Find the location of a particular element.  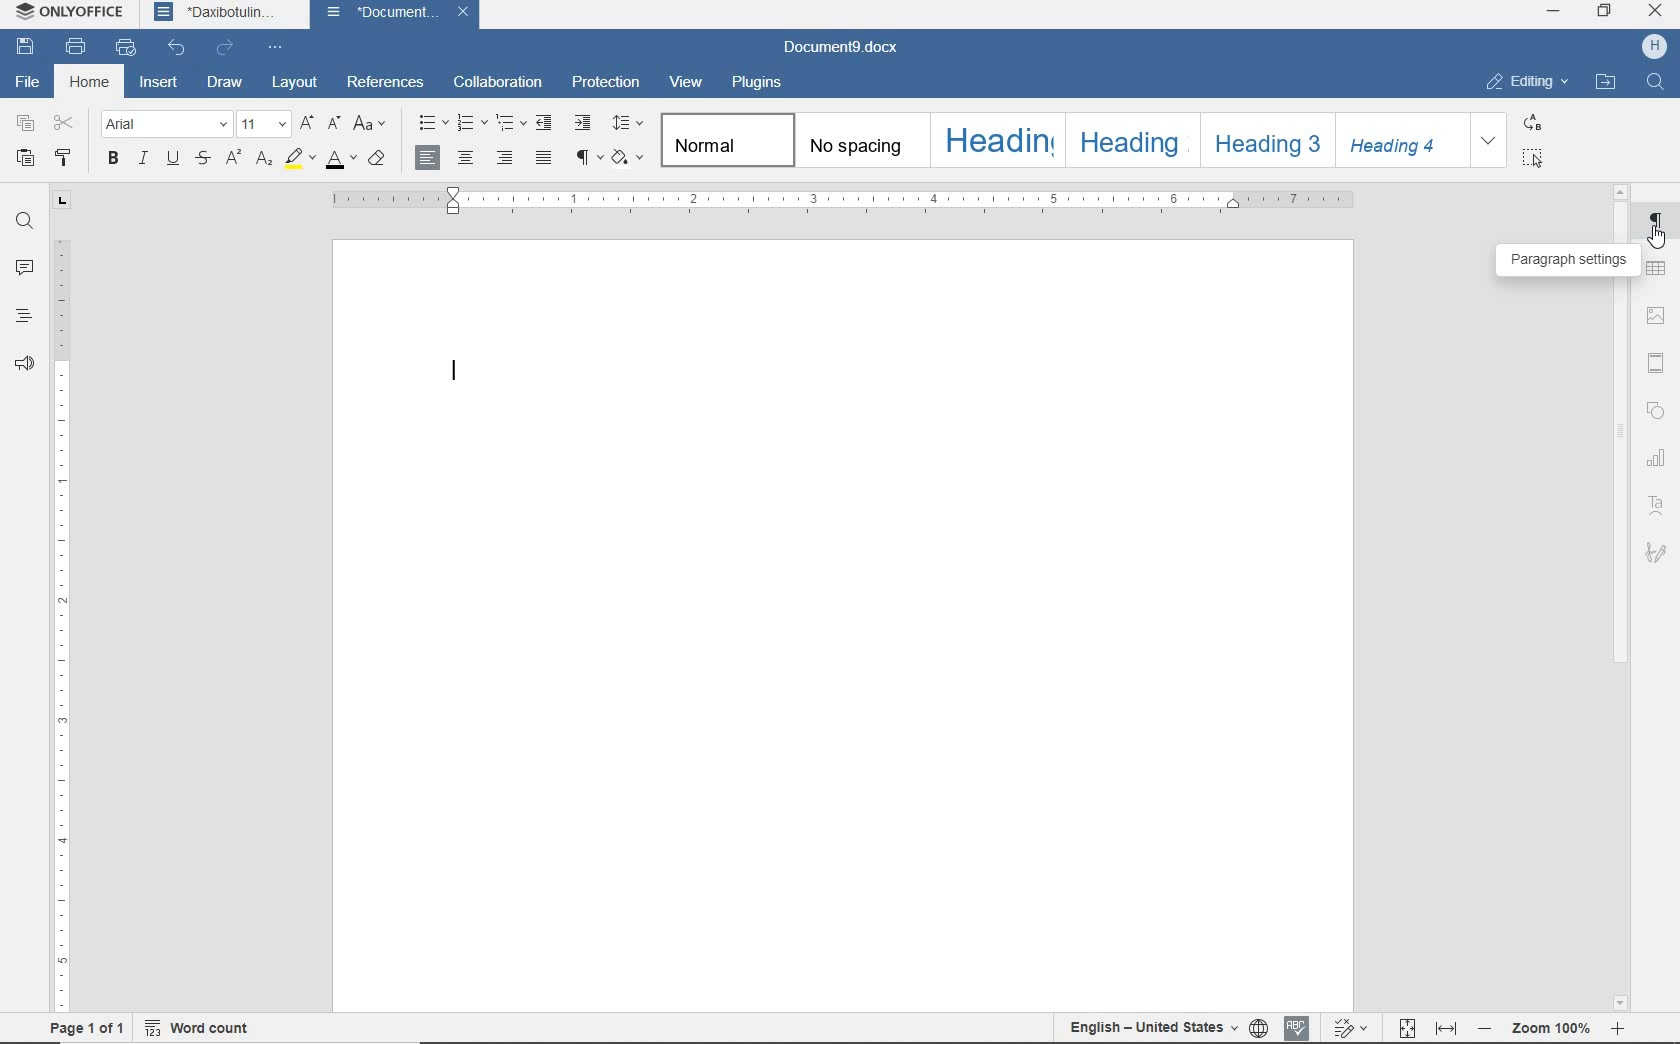

Heading 4 is located at coordinates (1403, 139).